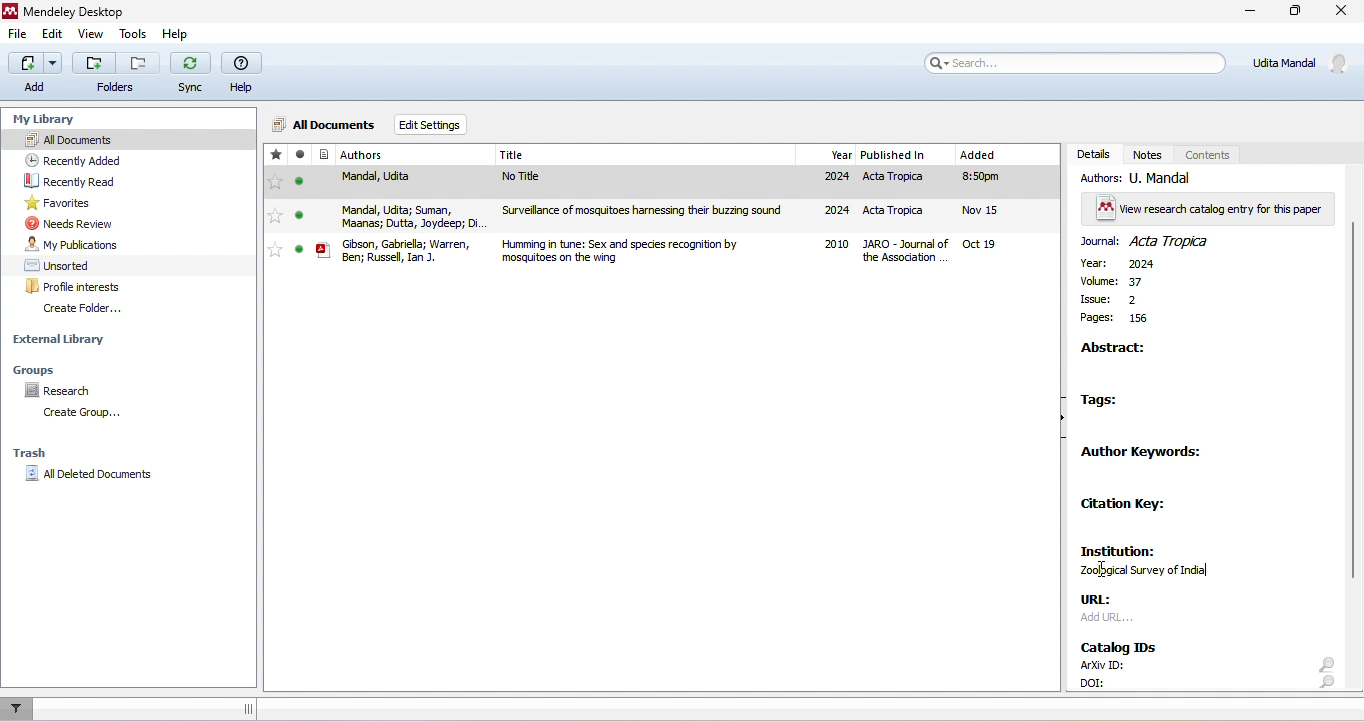  Describe the element at coordinates (1117, 282) in the screenshot. I see `volume: 37` at that location.